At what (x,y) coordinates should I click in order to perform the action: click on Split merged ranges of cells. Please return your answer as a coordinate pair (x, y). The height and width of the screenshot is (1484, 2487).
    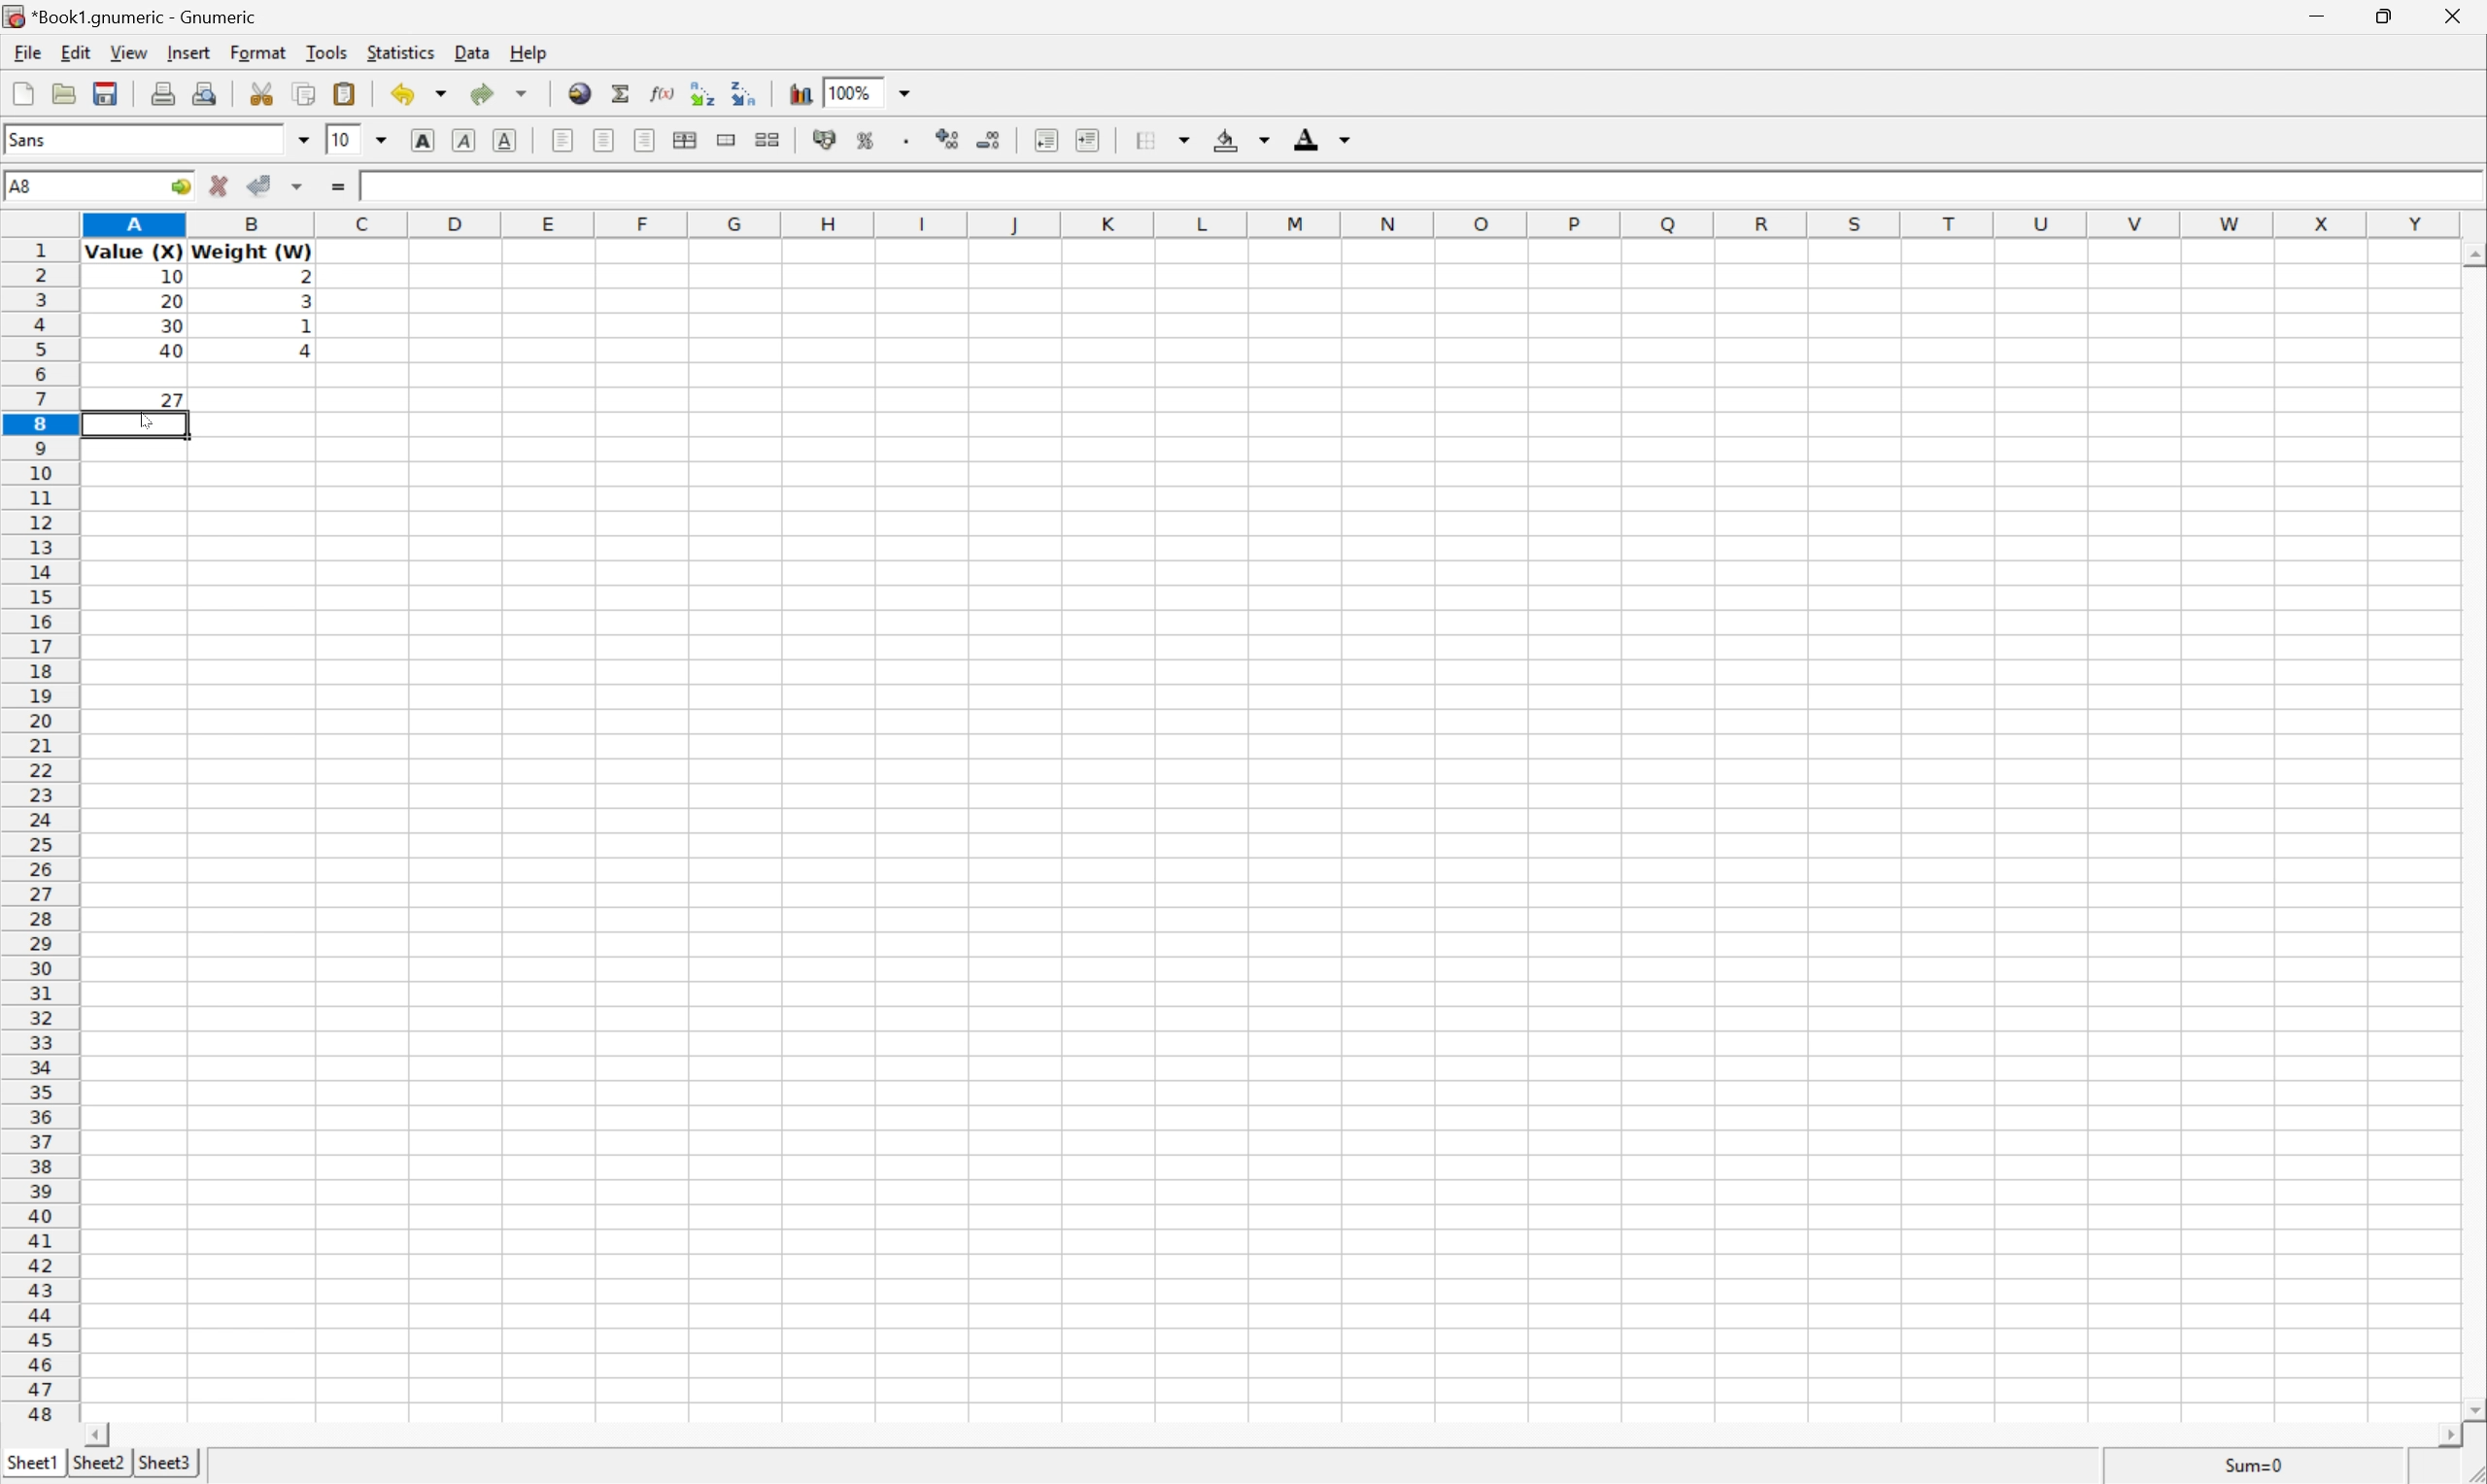
    Looking at the image, I should click on (771, 141).